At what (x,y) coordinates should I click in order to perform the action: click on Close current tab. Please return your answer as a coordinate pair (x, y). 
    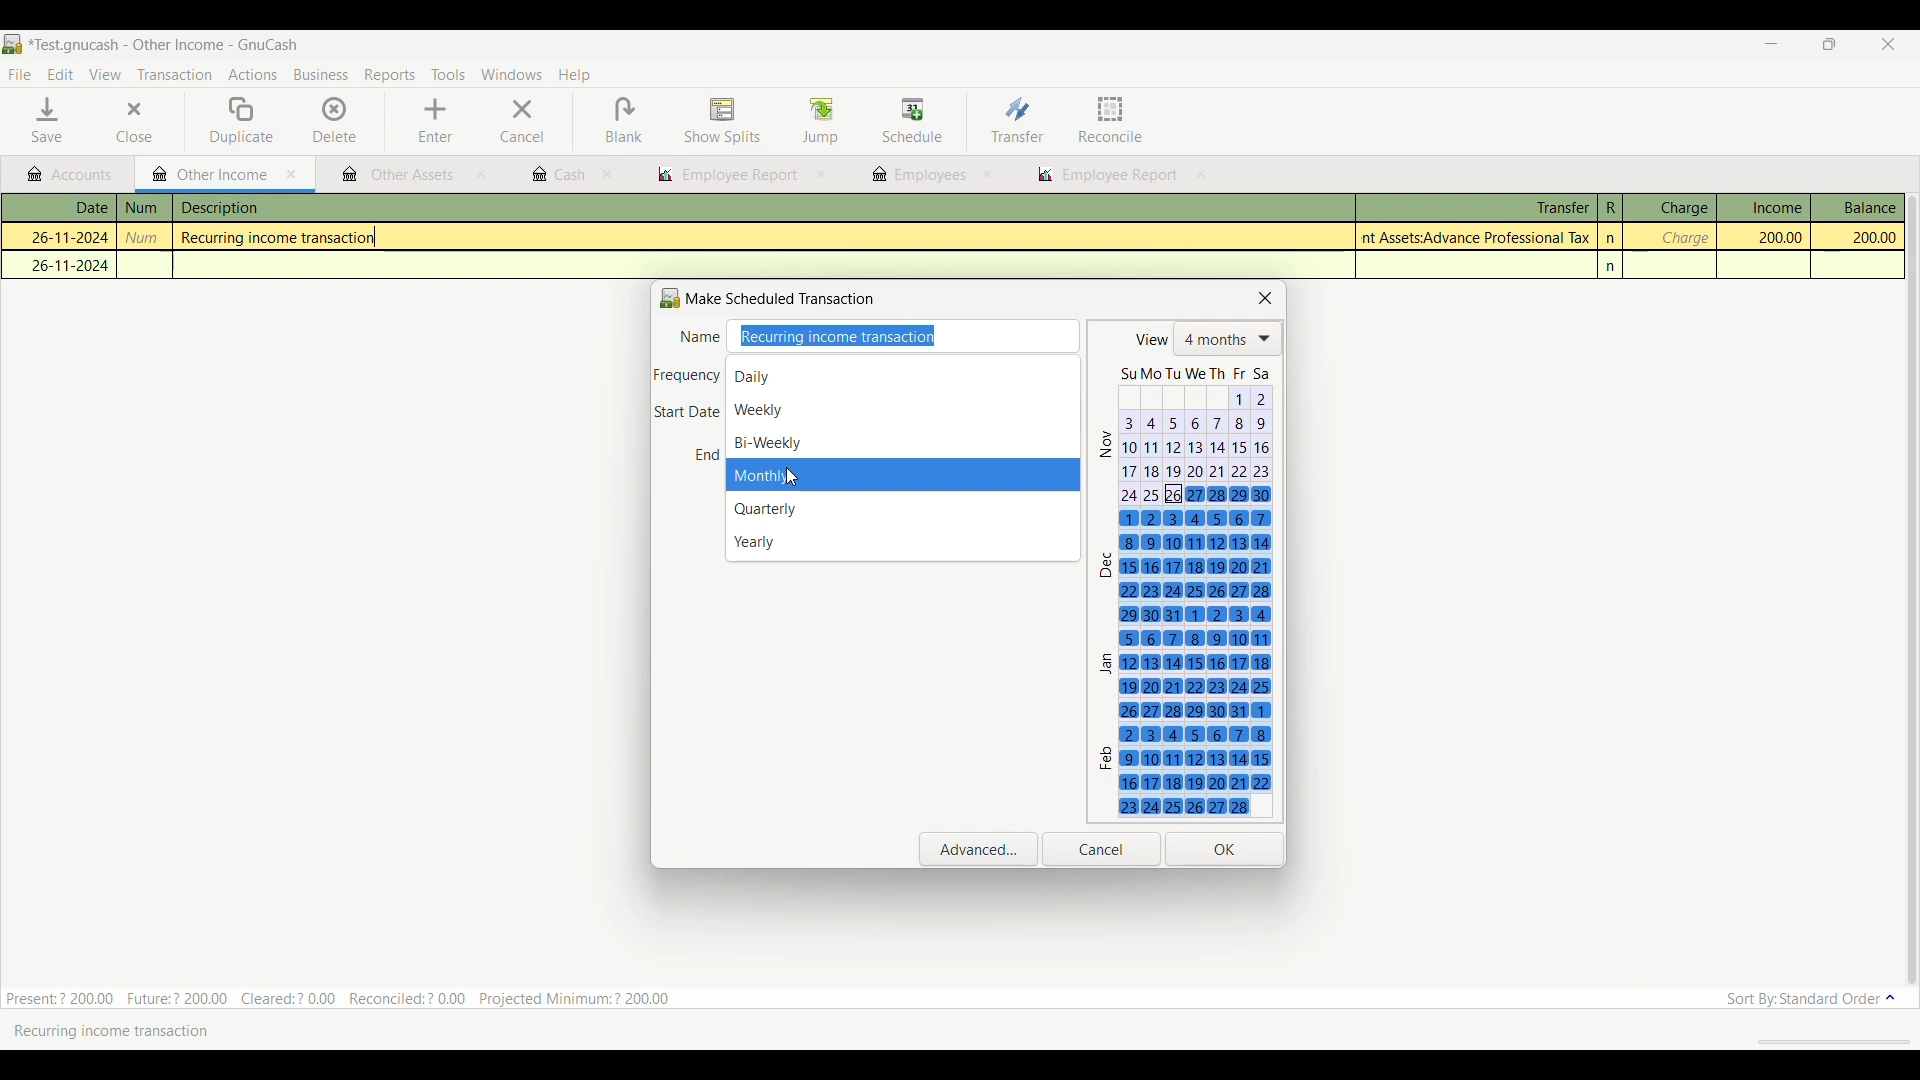
    Looking at the image, I should click on (292, 175).